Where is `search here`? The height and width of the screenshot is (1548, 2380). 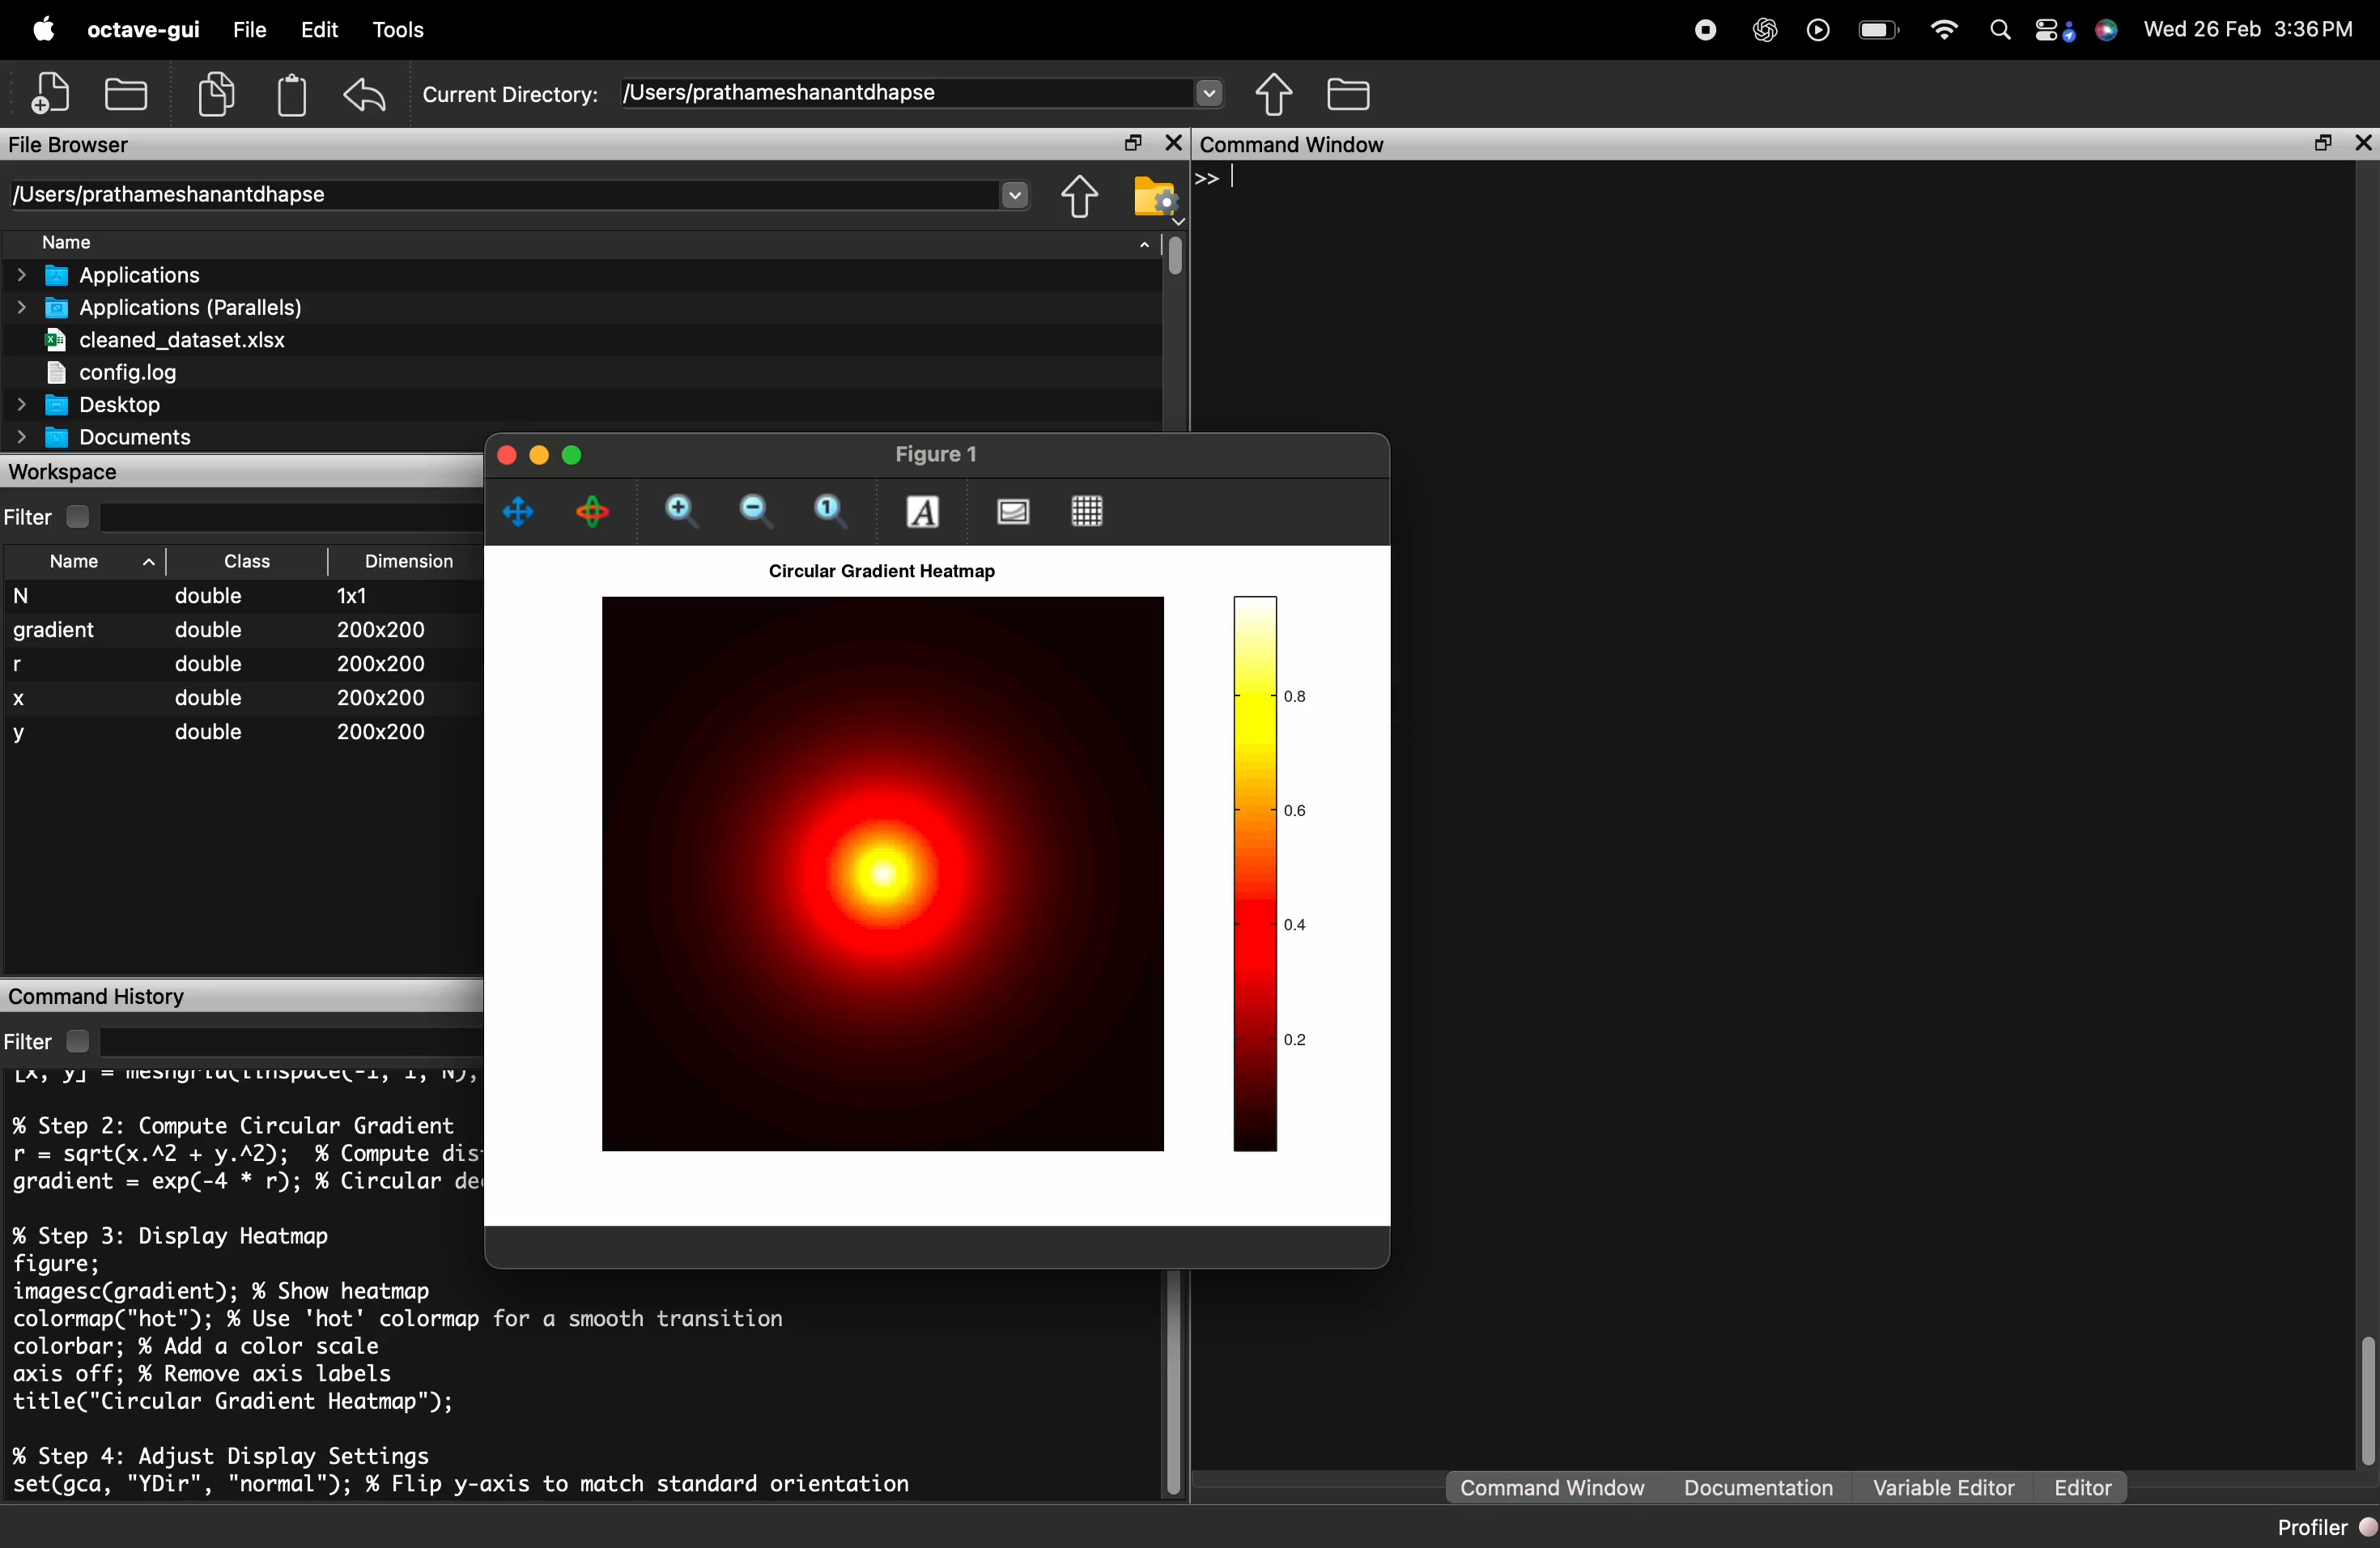
search here is located at coordinates (294, 516).